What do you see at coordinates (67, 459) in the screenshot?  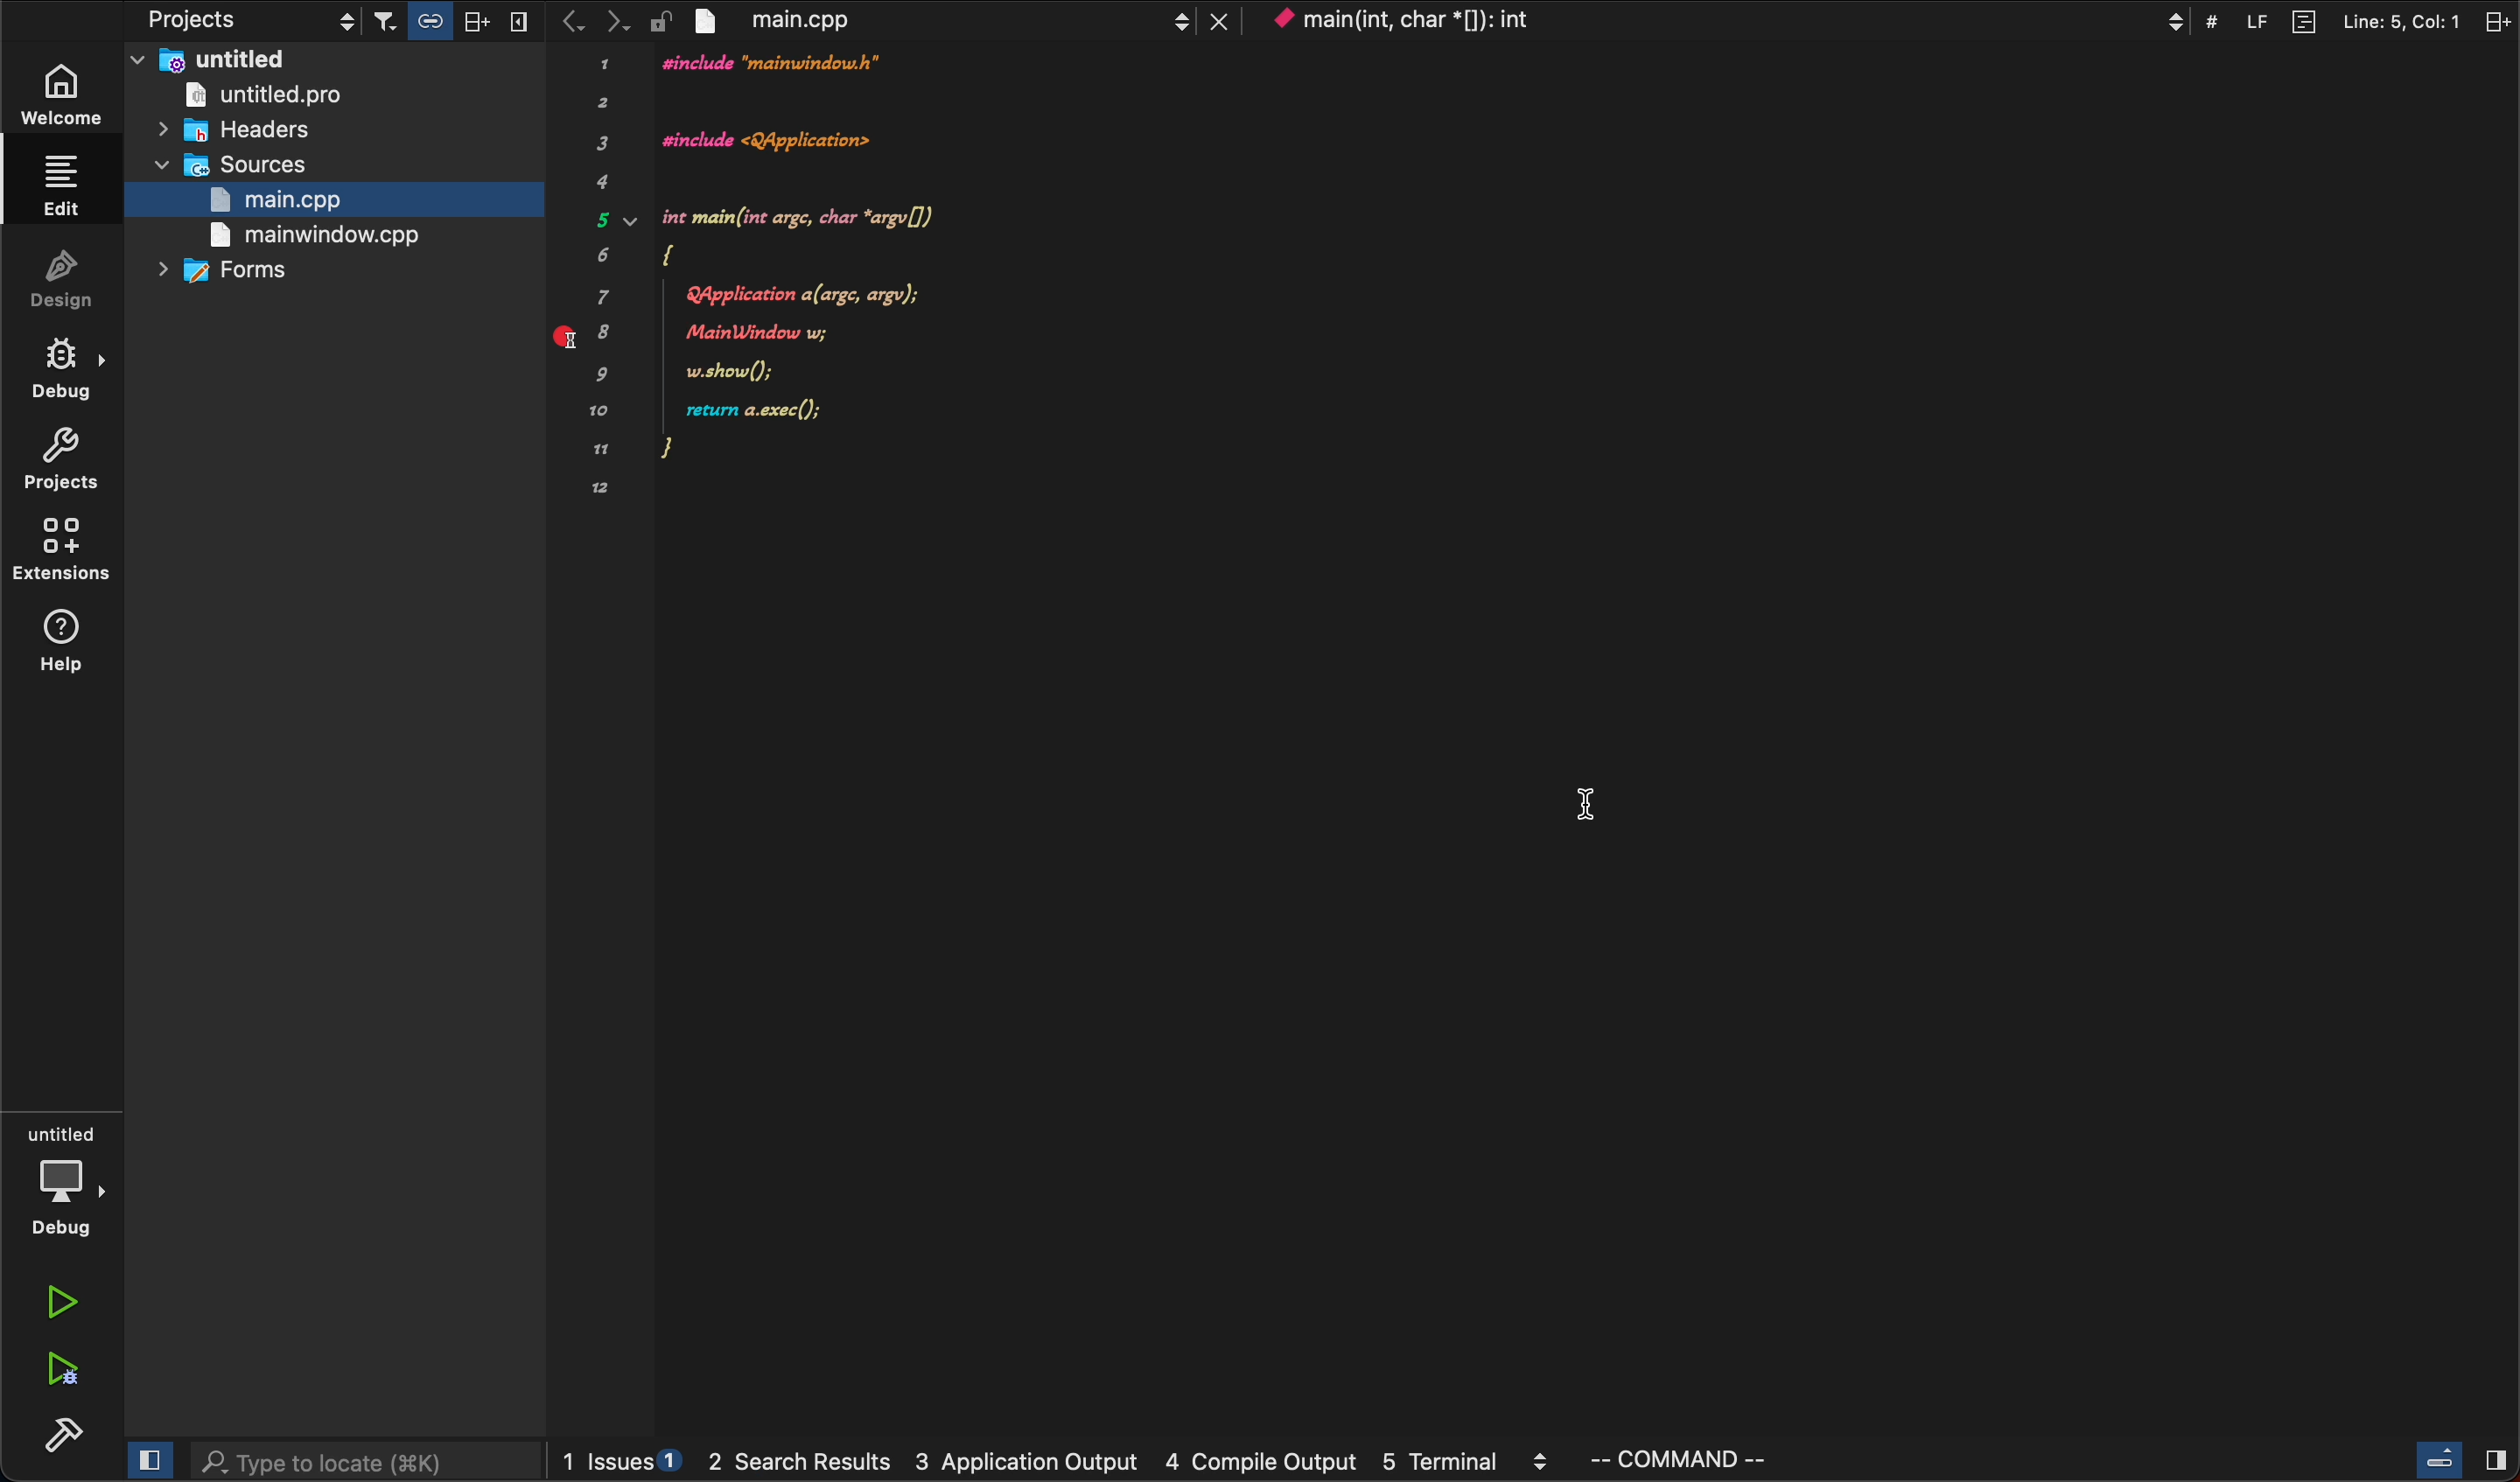 I see `projects` at bounding box center [67, 459].